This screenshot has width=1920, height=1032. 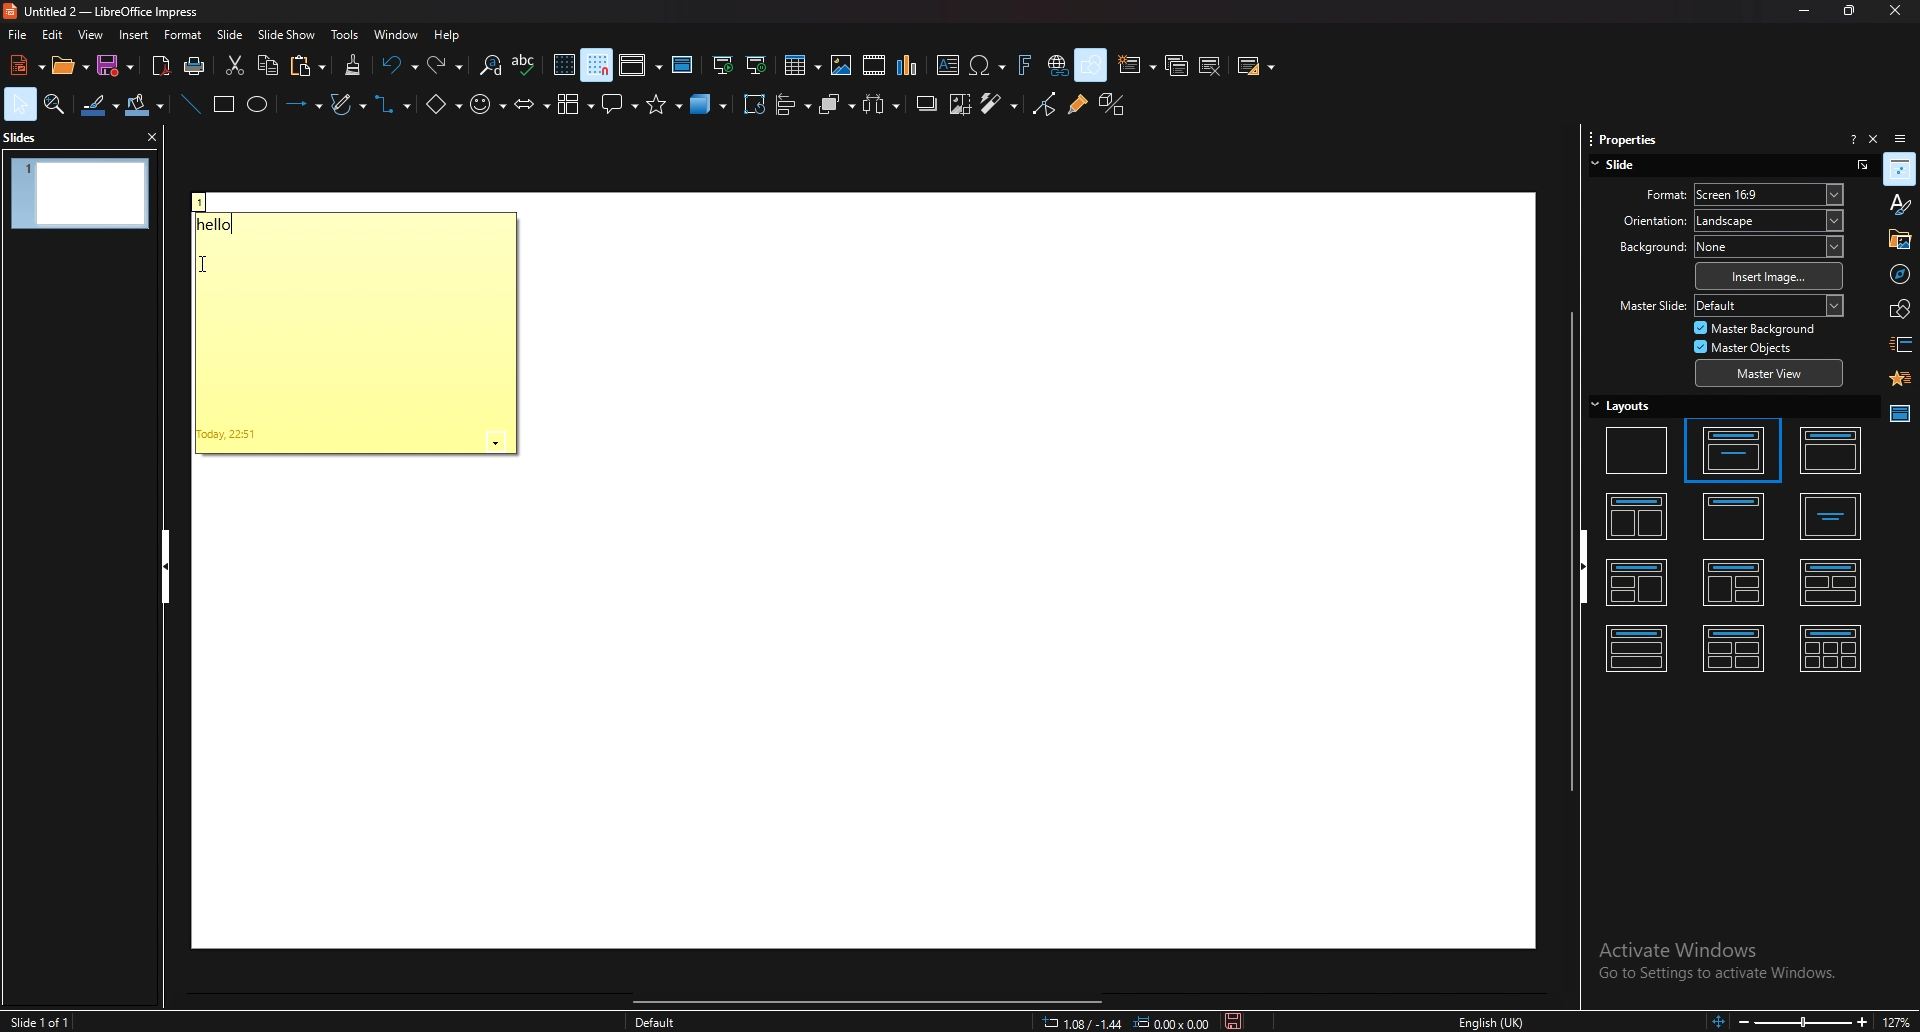 I want to click on slide transition, so click(x=1901, y=345).